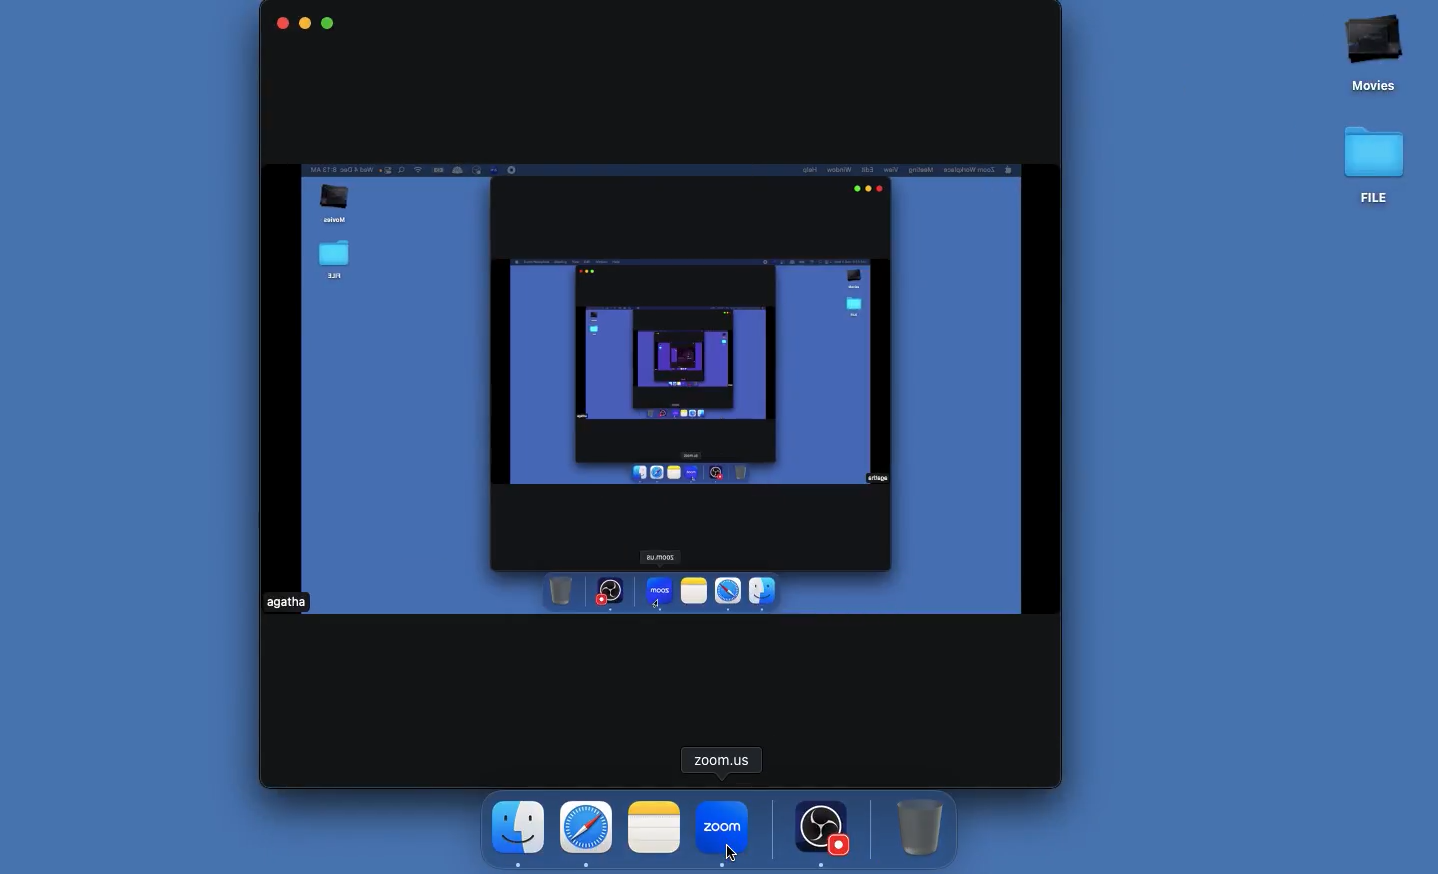 This screenshot has height=874, width=1438. What do you see at coordinates (277, 24) in the screenshot?
I see `close` at bounding box center [277, 24].